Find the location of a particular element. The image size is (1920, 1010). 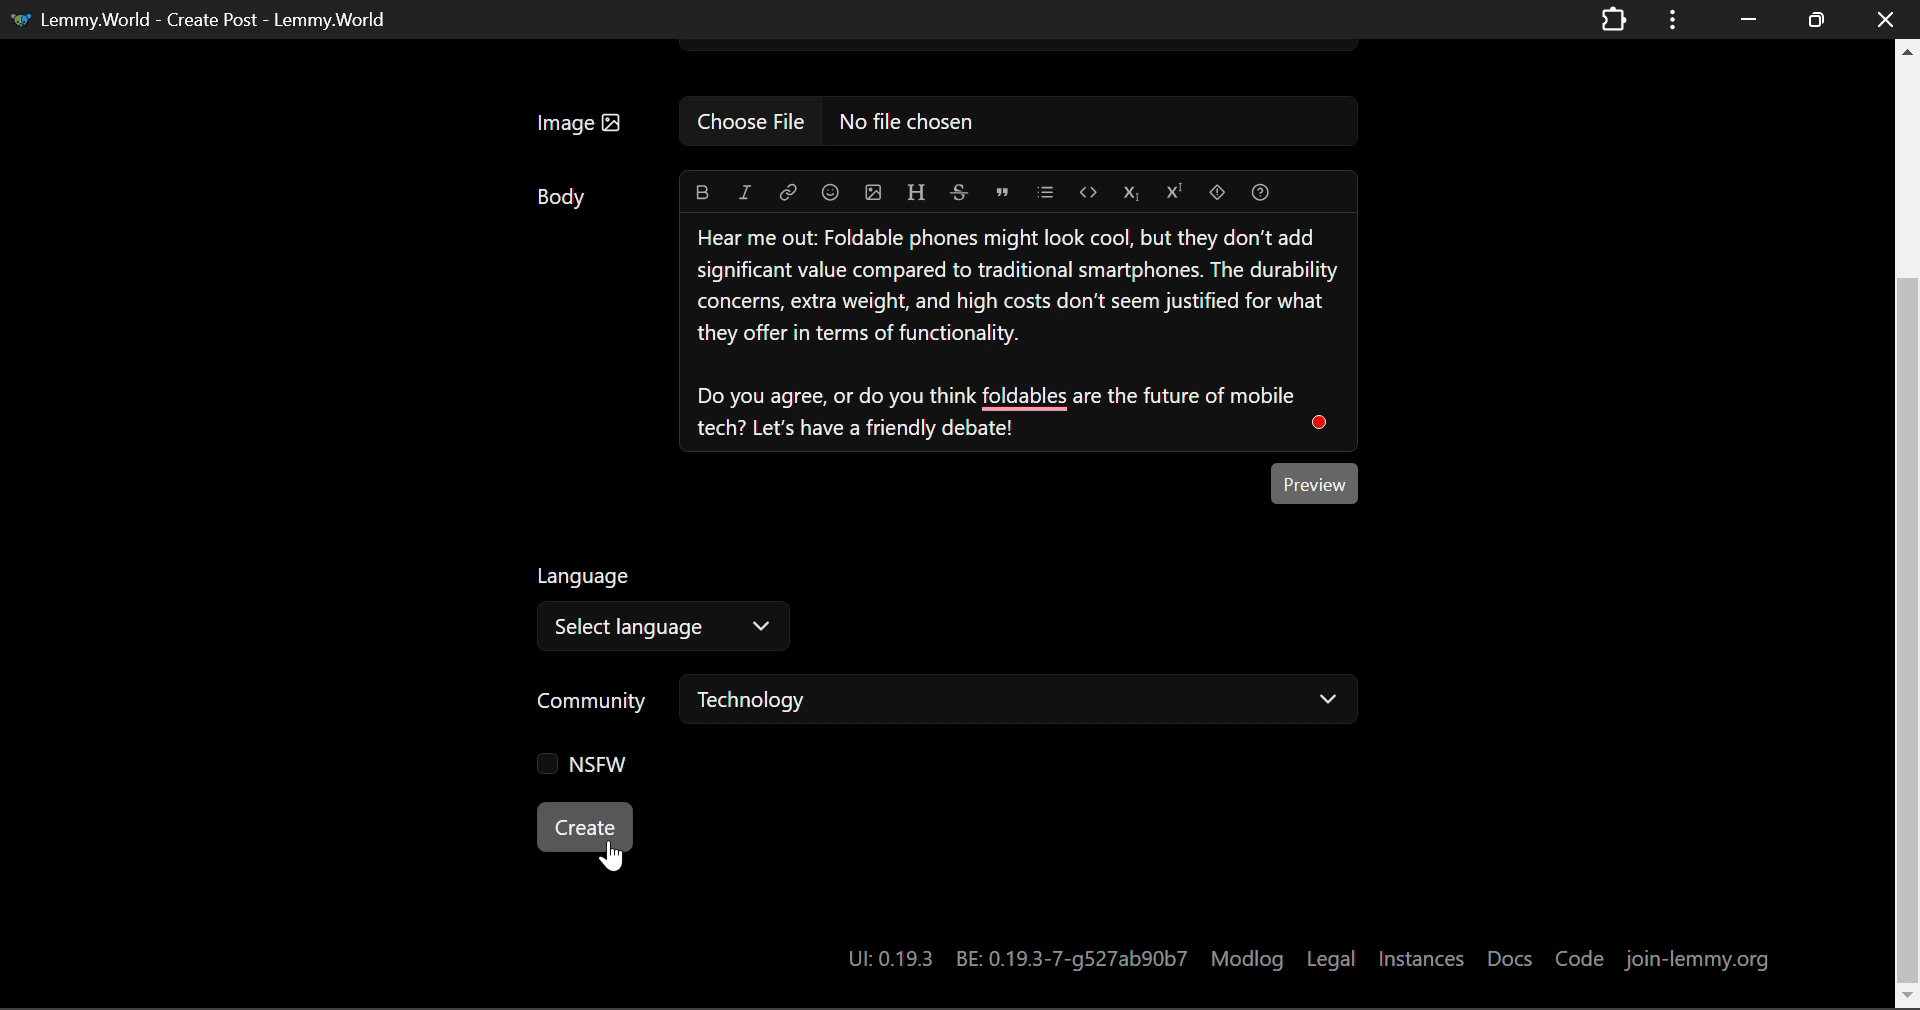

Insert Image Field is located at coordinates (953, 122).